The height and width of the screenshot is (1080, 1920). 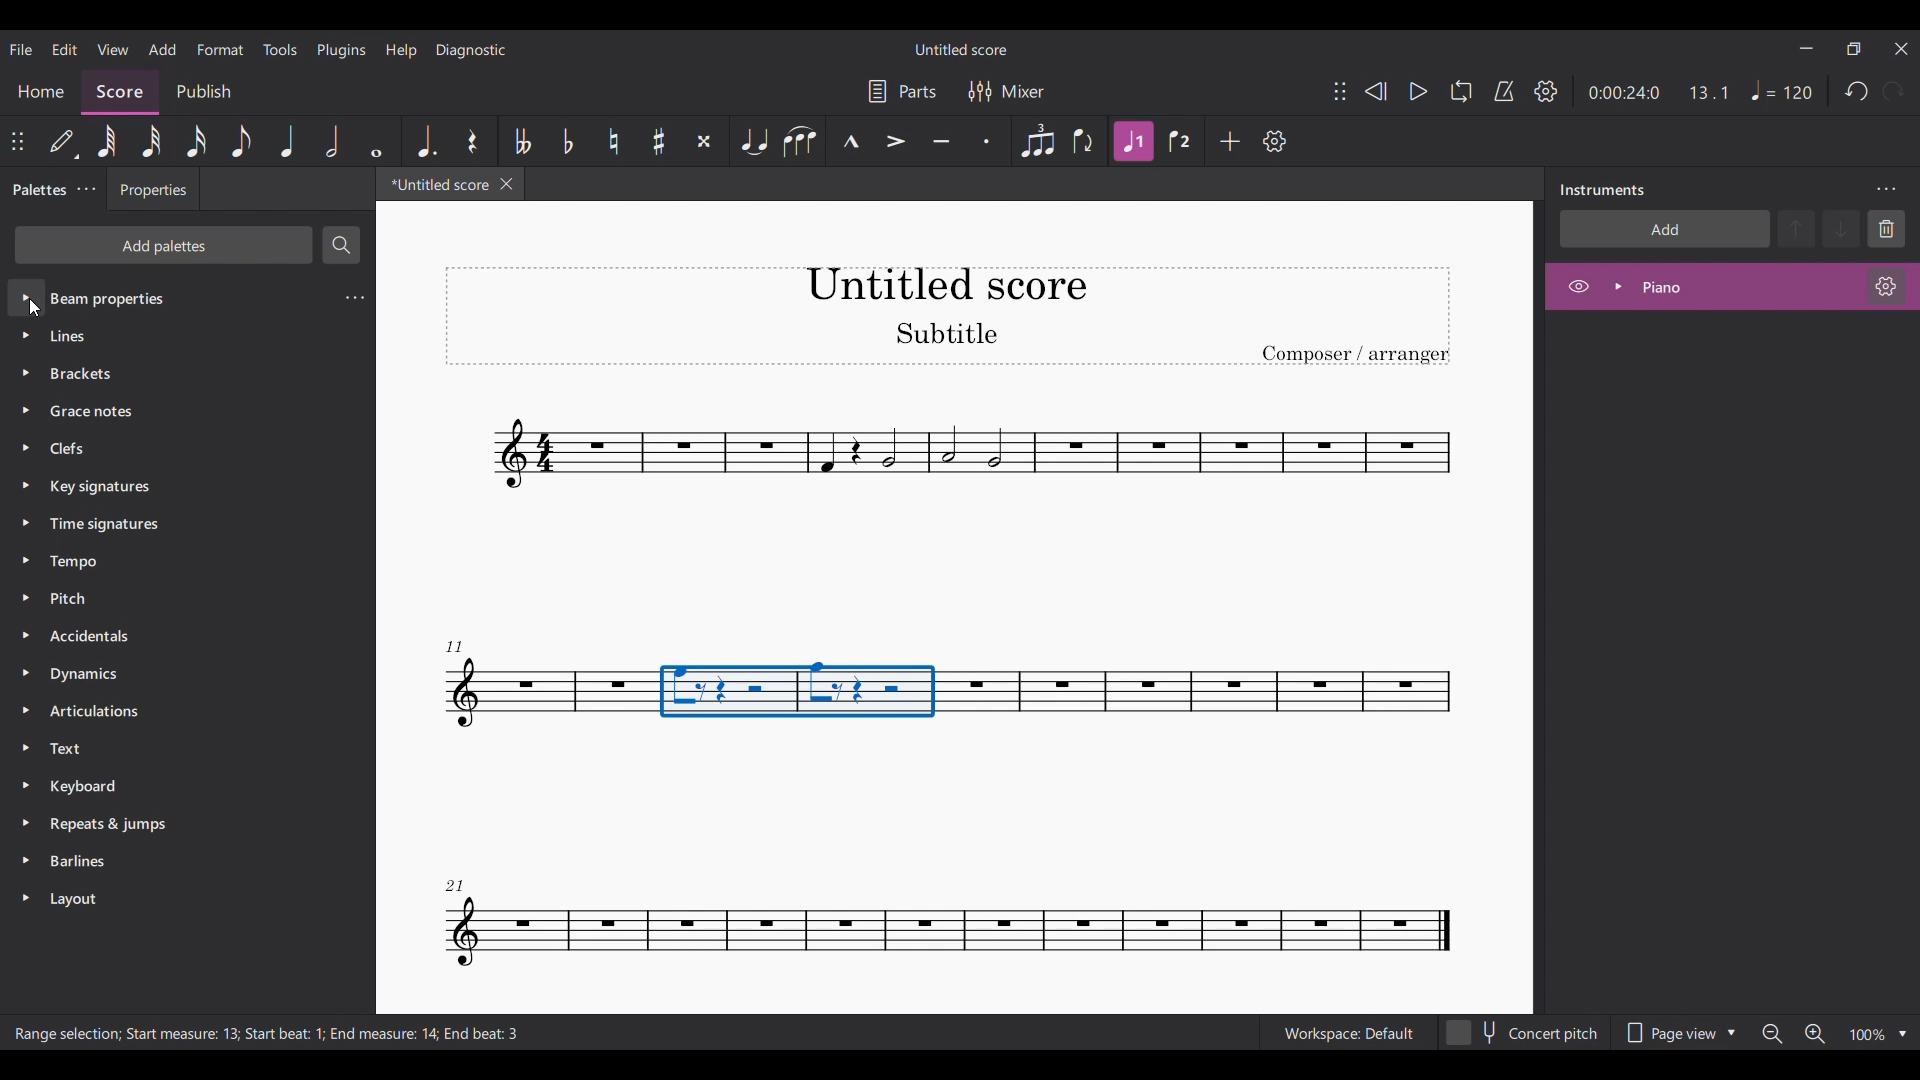 I want to click on Layout, so click(x=172, y=899).